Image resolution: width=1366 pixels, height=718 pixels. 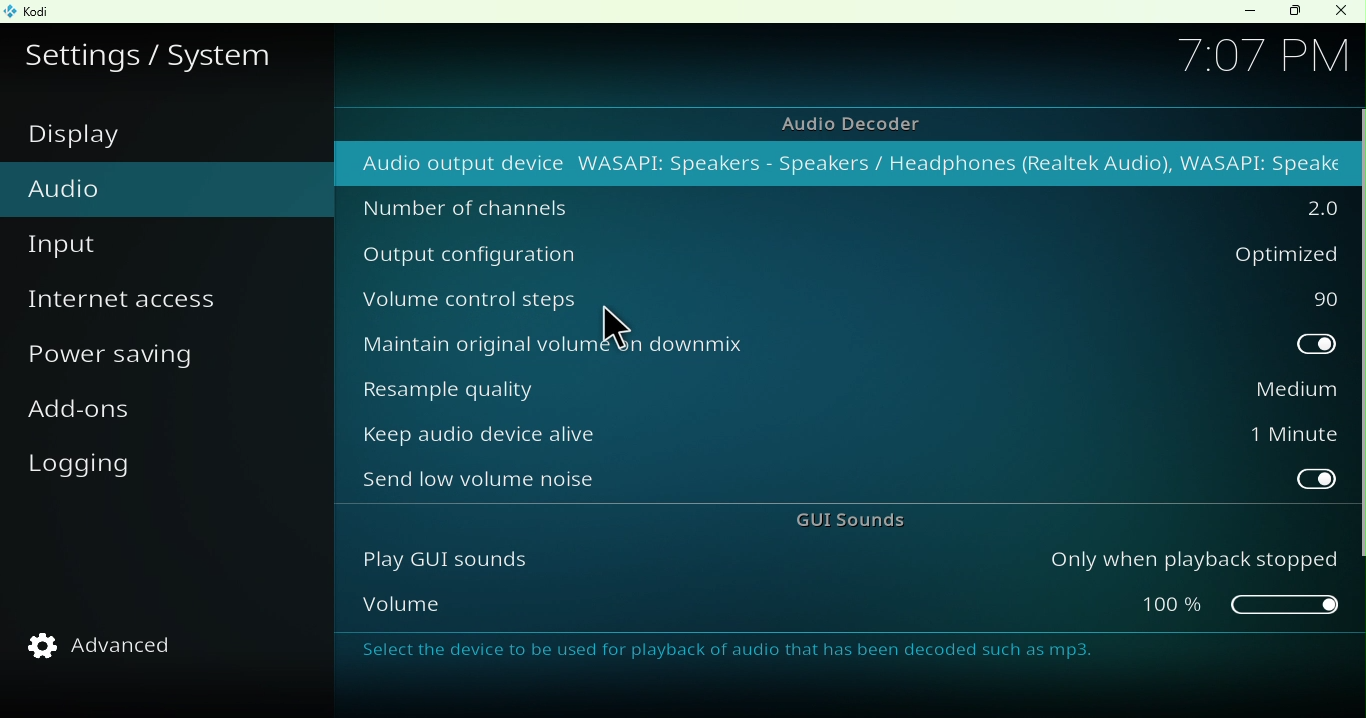 I want to click on audio output device, so click(x=1215, y=157).